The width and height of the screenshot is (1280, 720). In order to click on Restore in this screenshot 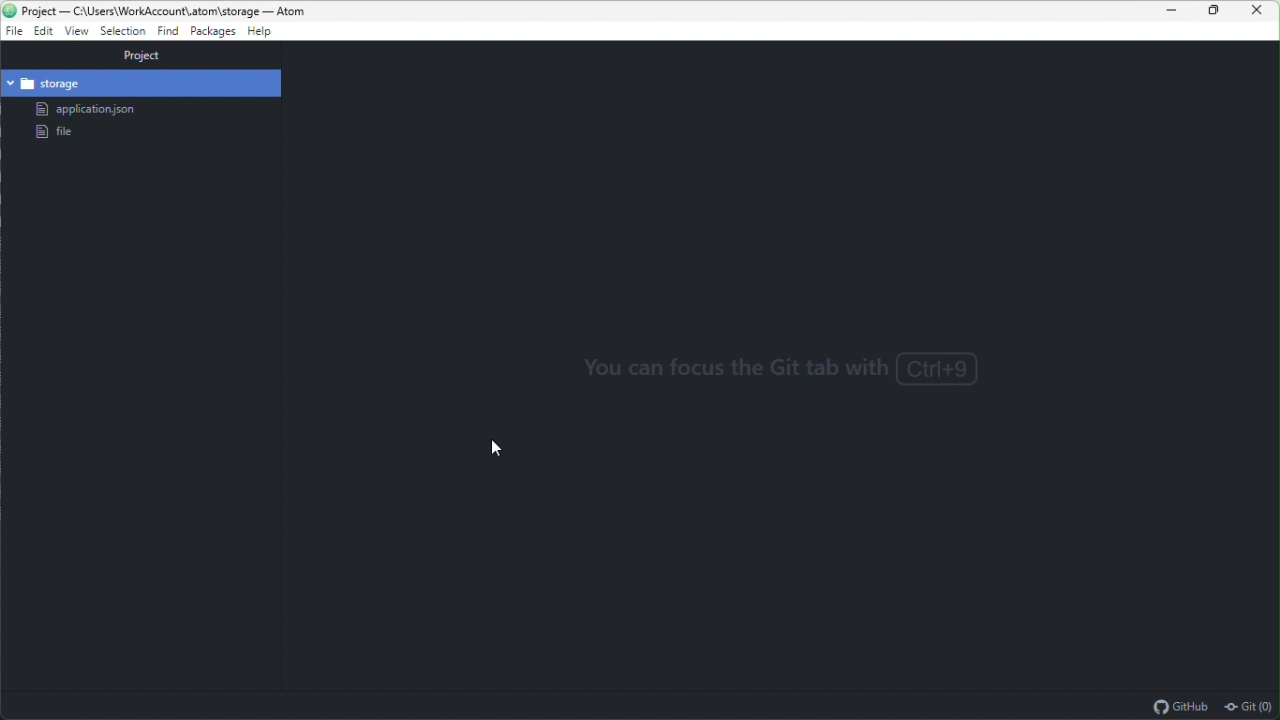, I will do `click(1217, 10)`.